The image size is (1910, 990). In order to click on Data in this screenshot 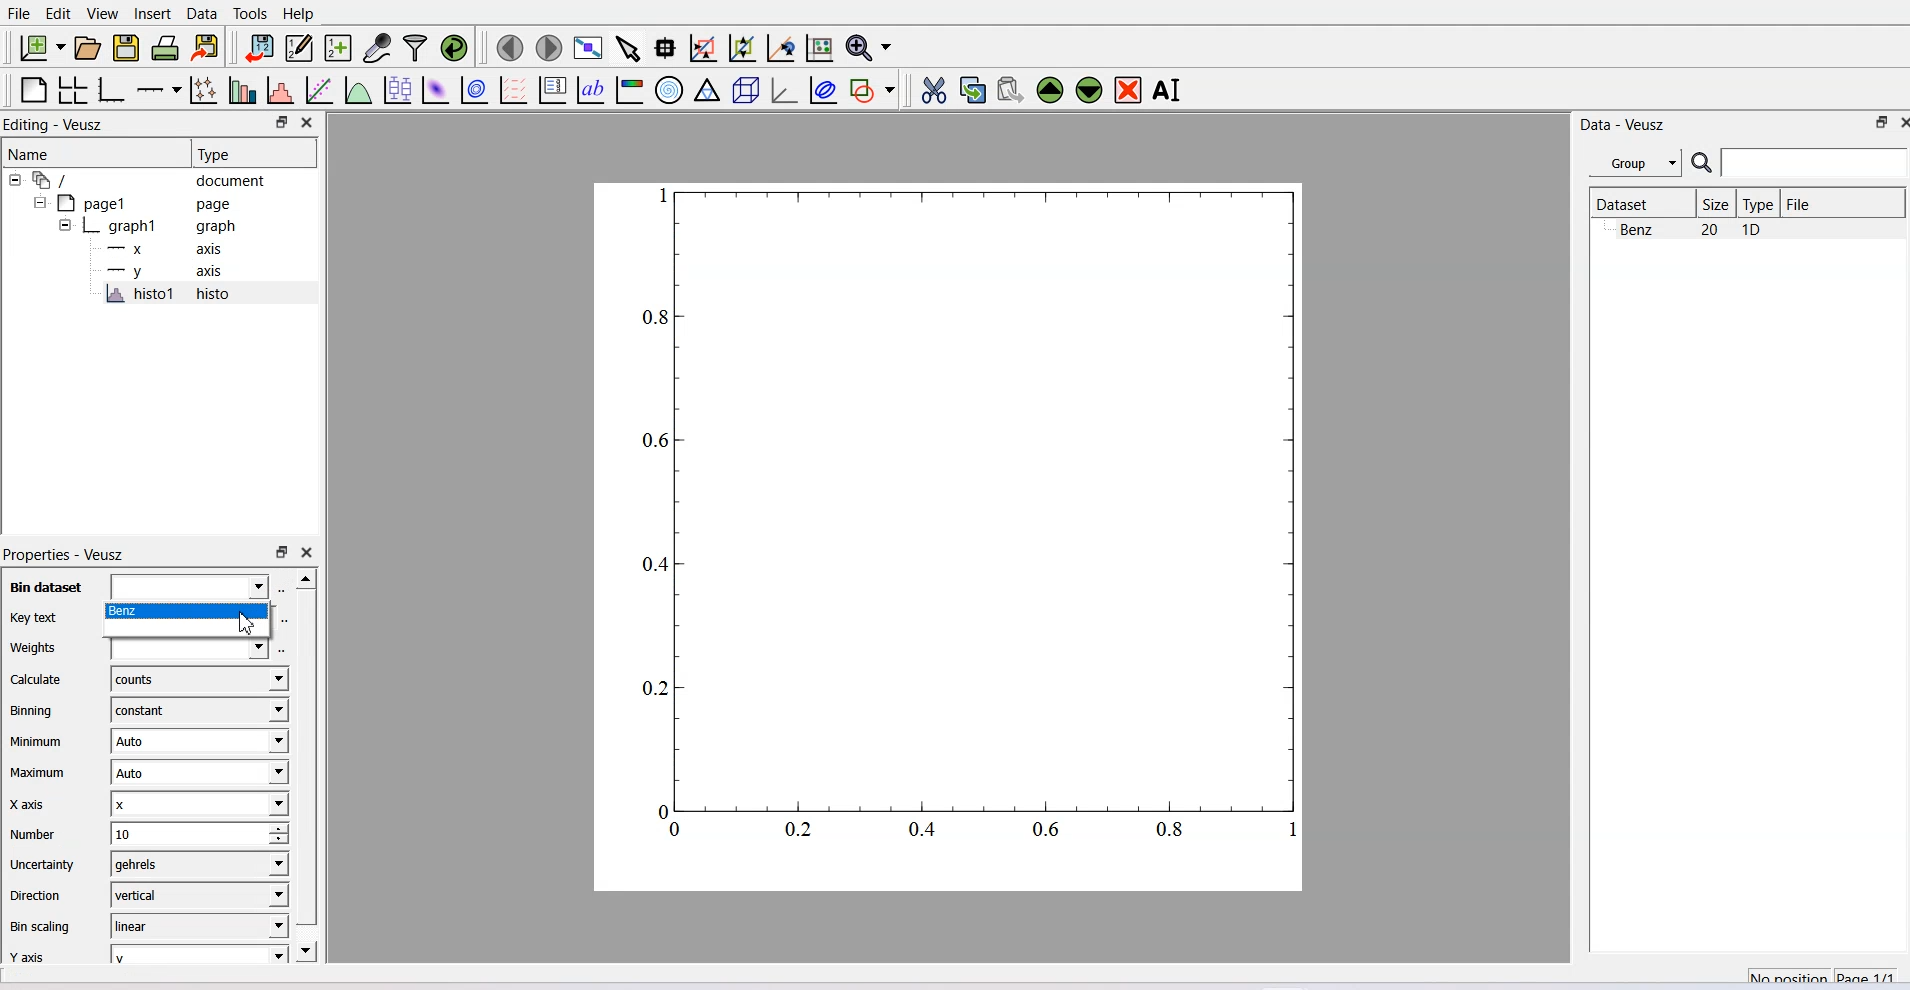, I will do `click(202, 14)`.